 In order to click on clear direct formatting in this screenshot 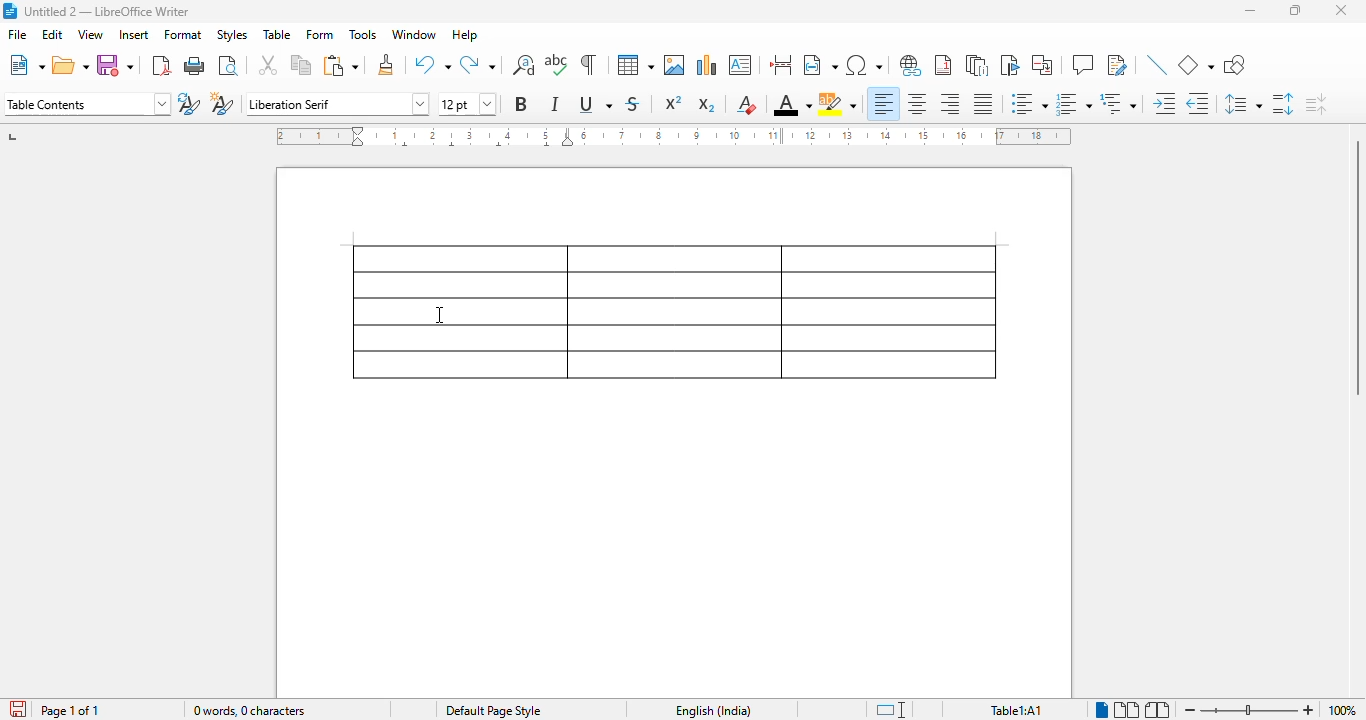, I will do `click(747, 104)`.